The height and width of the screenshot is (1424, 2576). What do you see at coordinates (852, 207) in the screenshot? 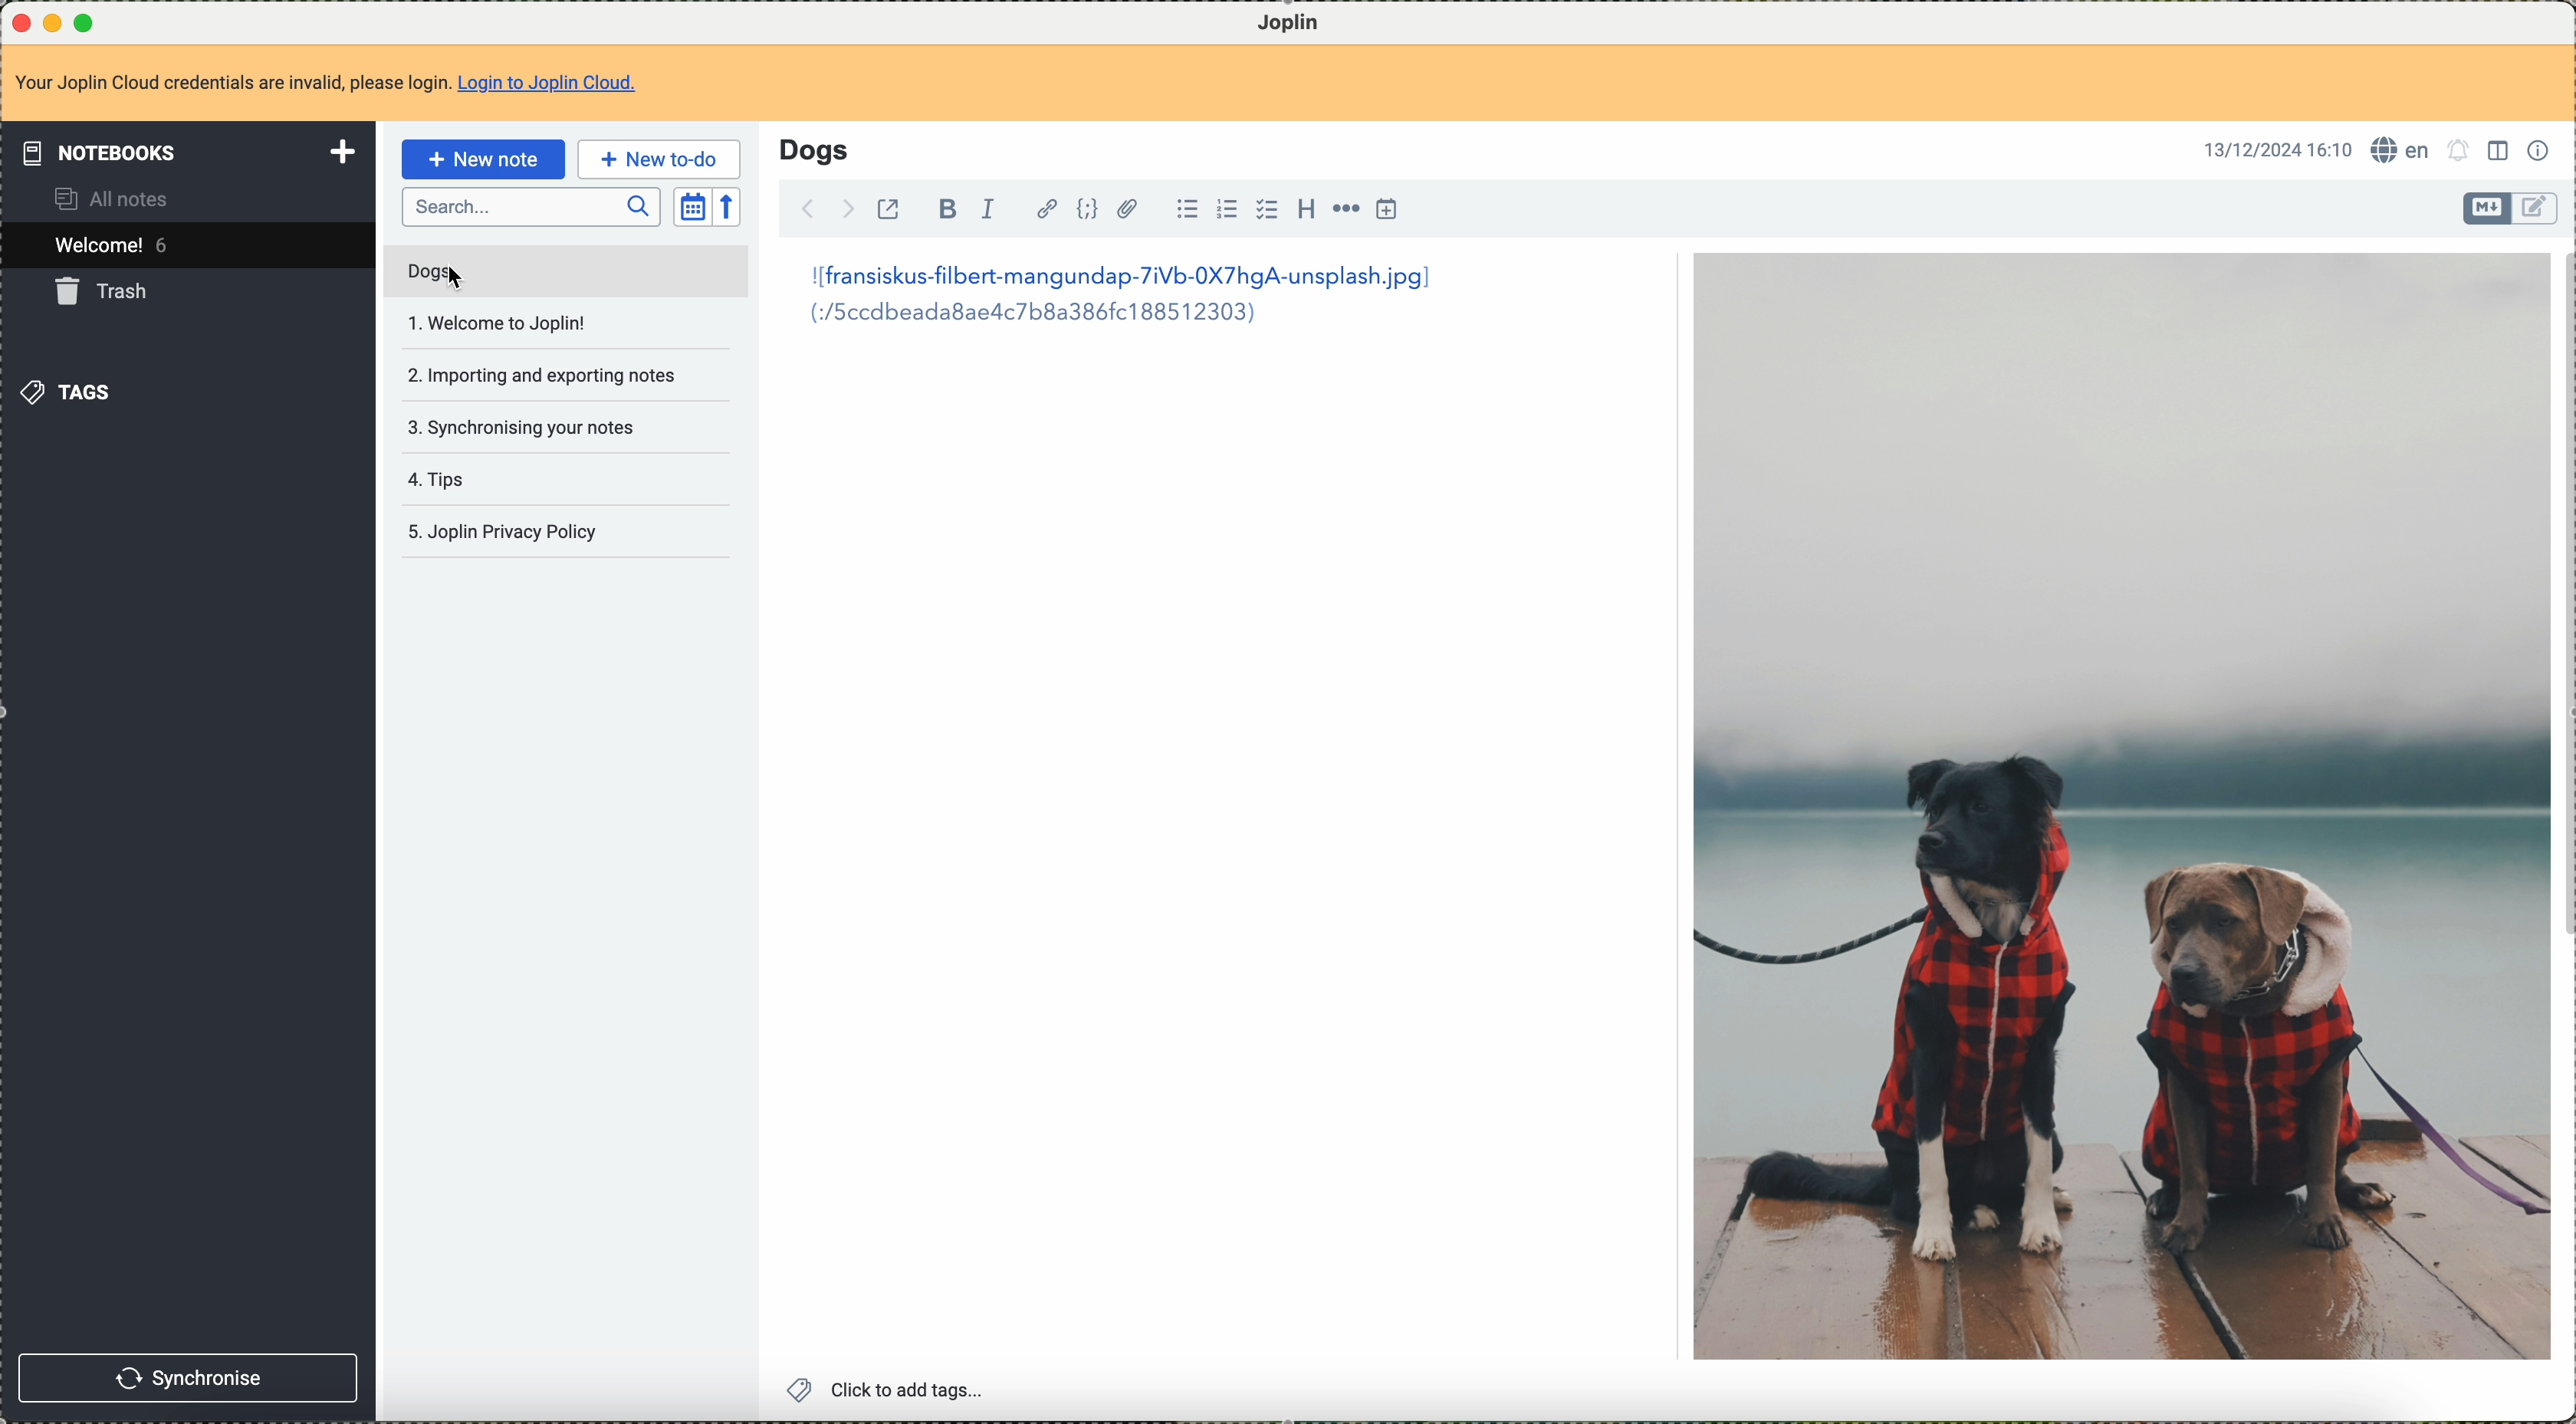
I see `foward` at bounding box center [852, 207].